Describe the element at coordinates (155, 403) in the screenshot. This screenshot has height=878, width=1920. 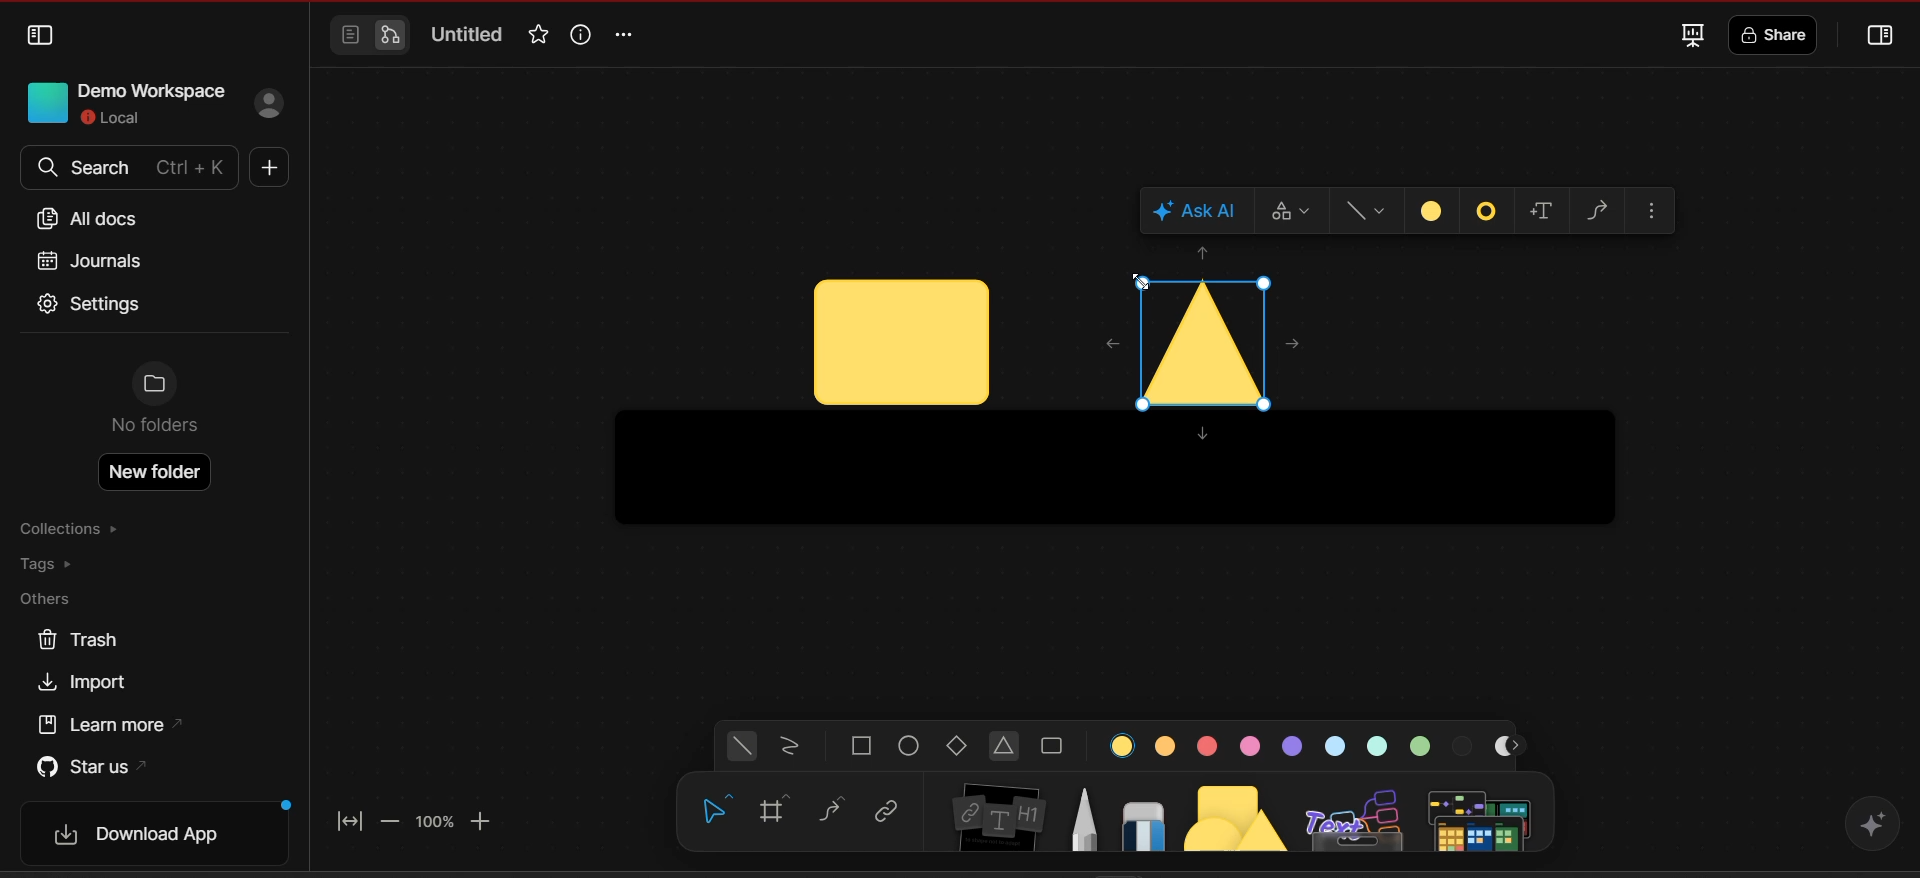
I see `No folder` at that location.